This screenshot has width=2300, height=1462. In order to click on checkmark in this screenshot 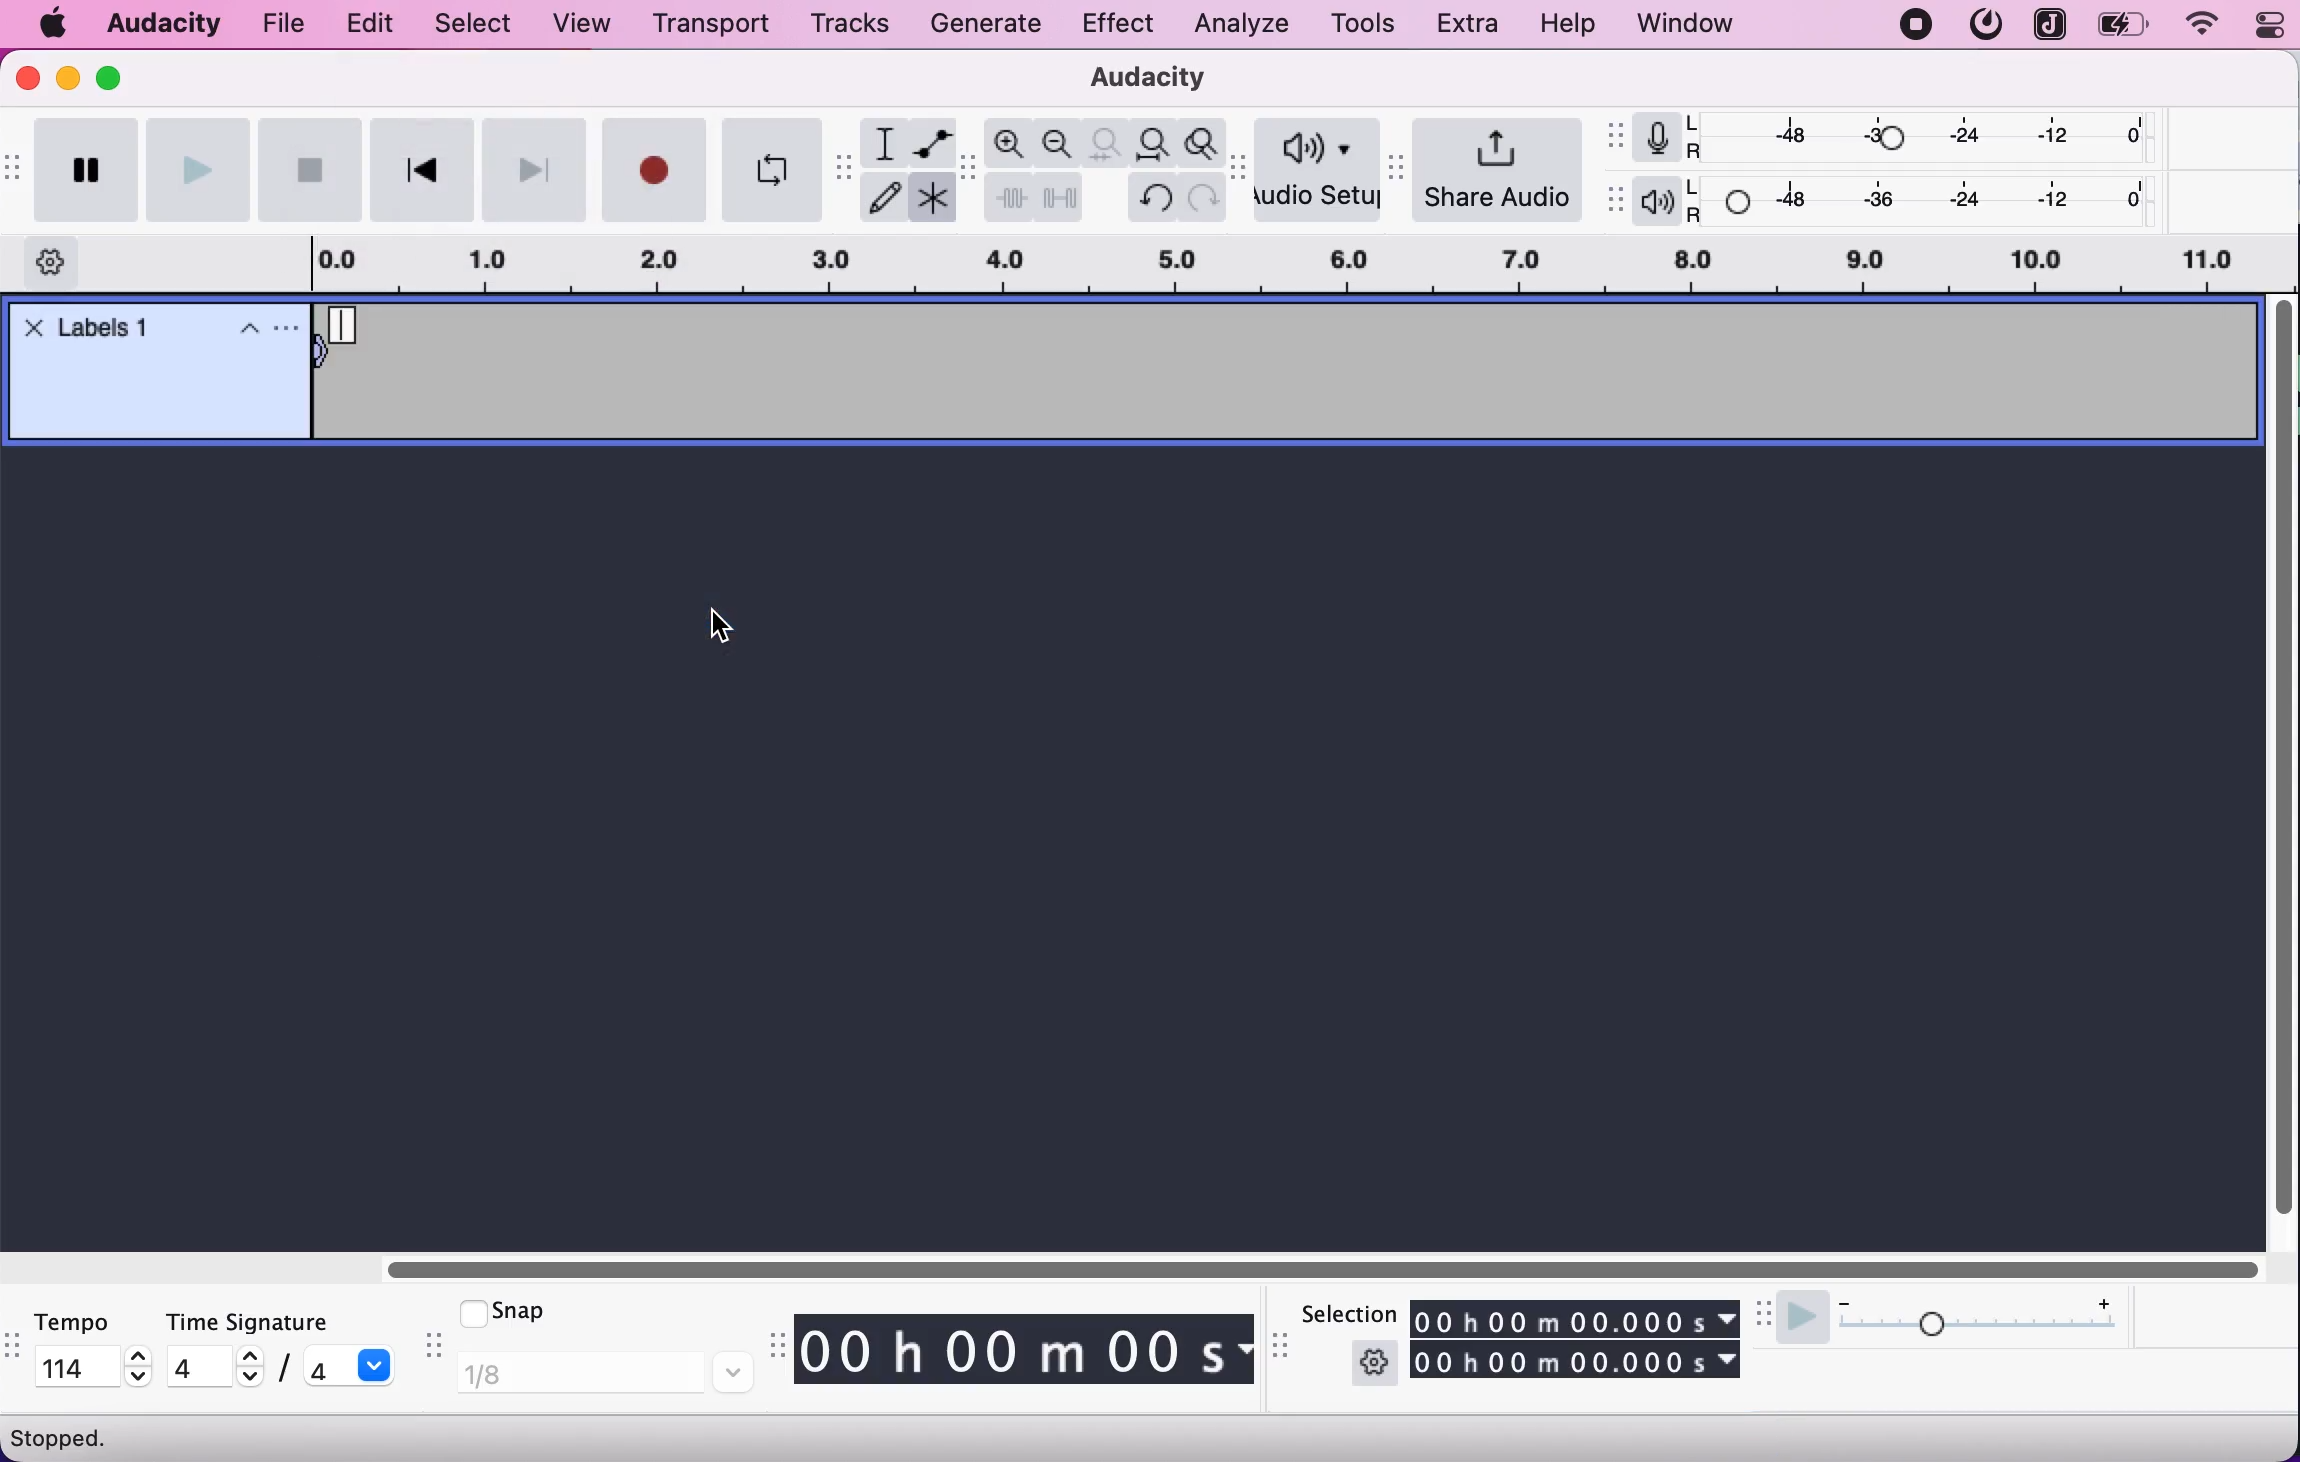, I will do `click(470, 1311)`.